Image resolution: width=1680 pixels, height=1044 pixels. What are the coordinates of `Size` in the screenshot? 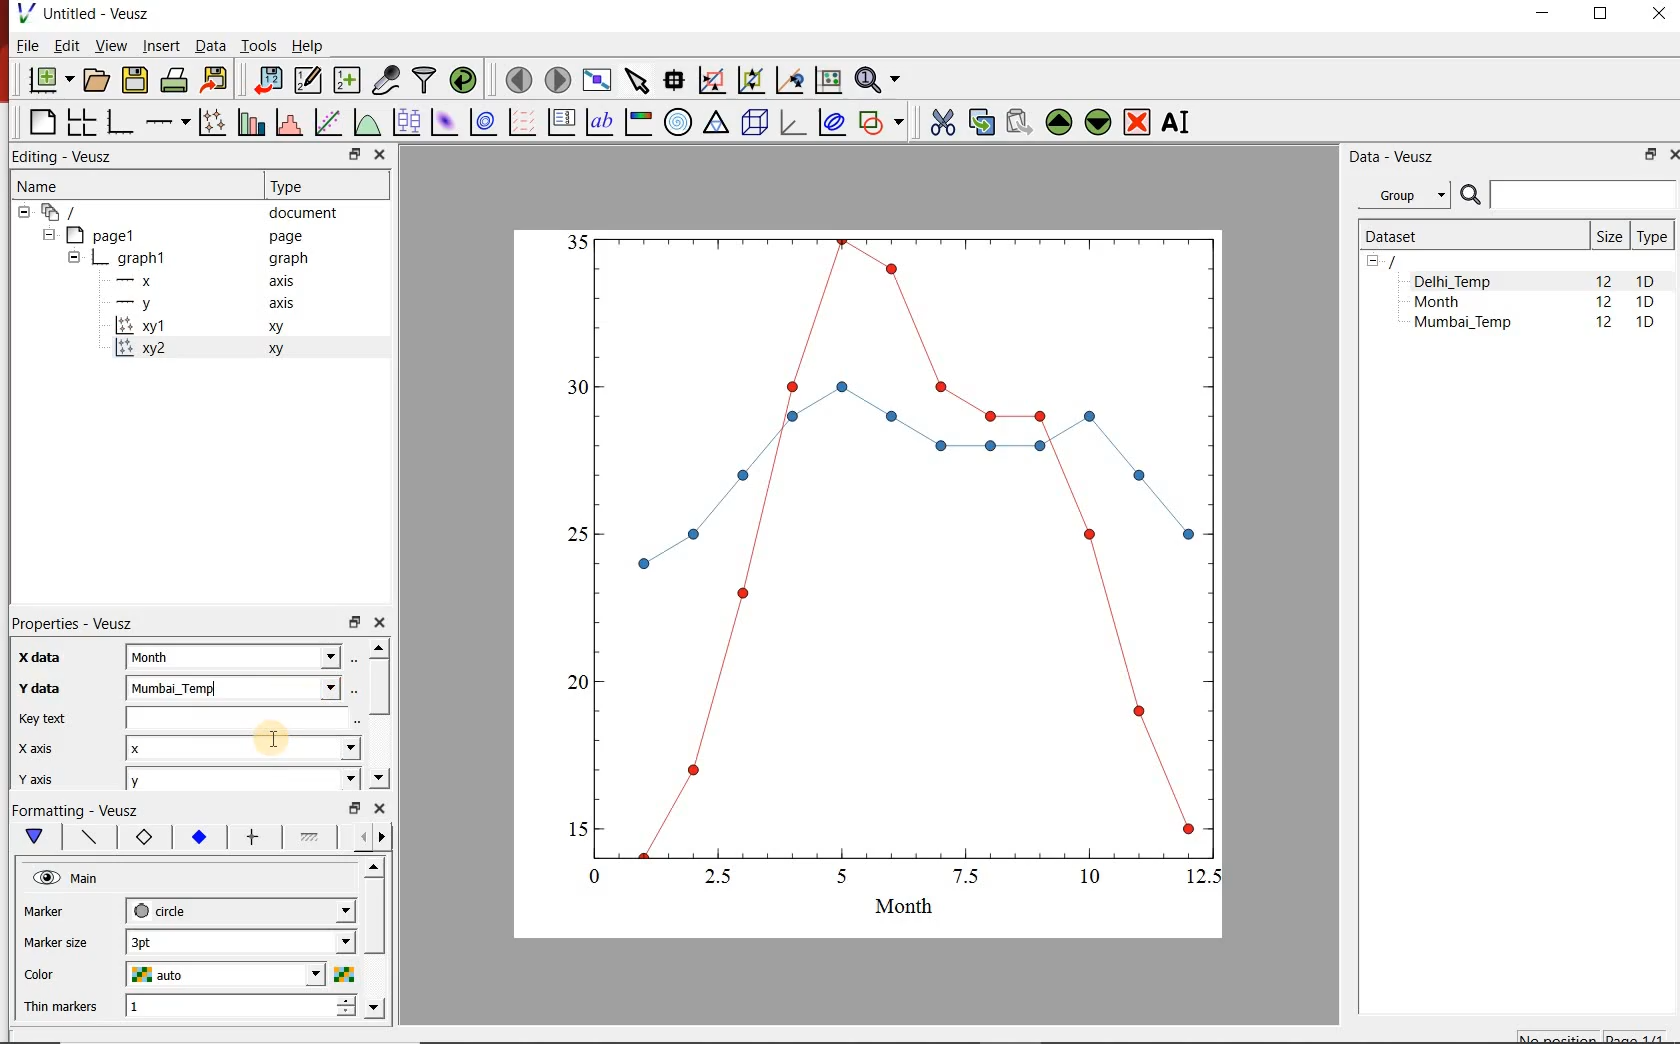 It's located at (1609, 236).